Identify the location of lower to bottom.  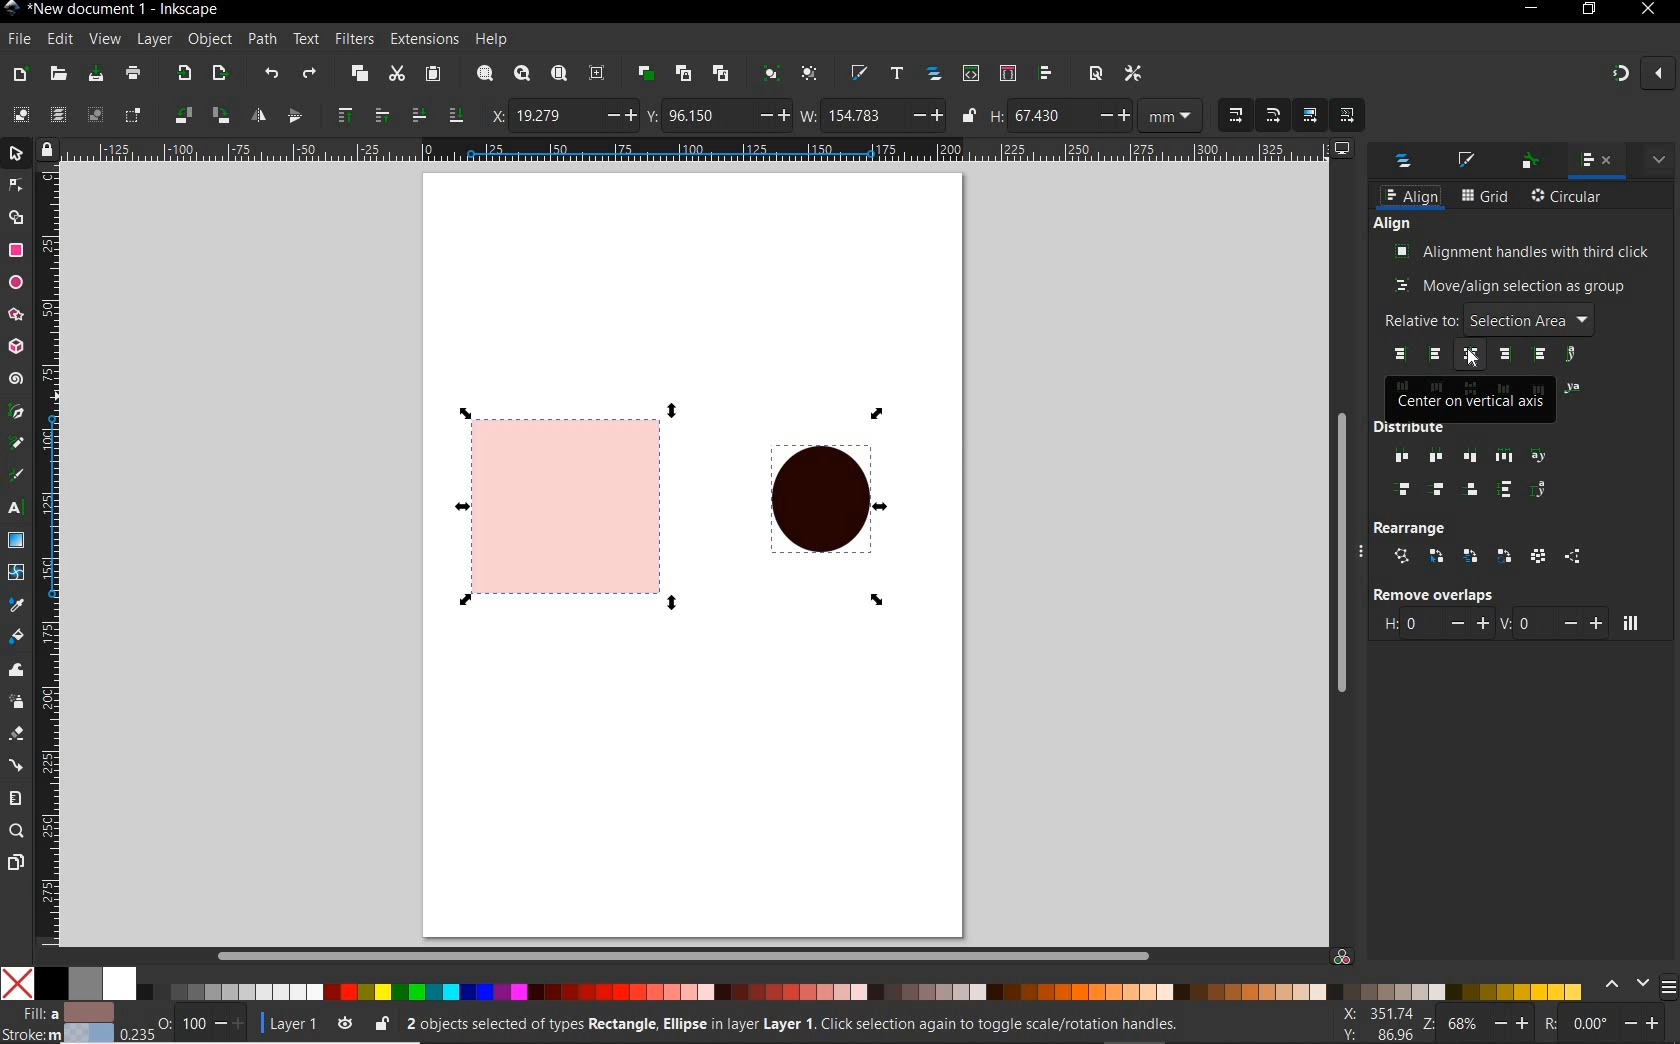
(455, 113).